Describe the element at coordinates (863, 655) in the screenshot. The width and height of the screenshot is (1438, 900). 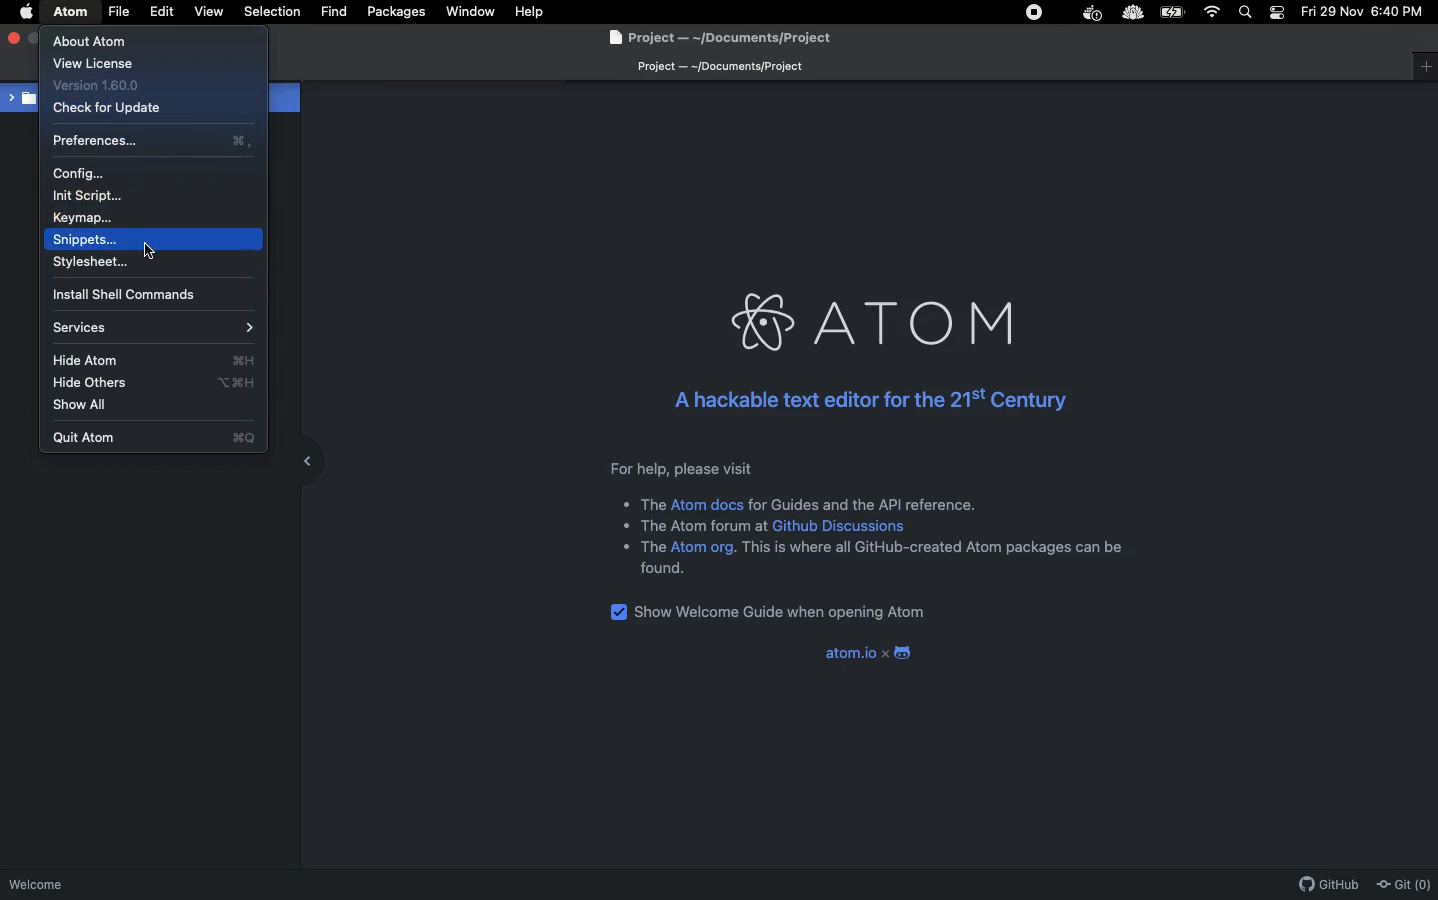
I see `atom.io x android ` at that location.